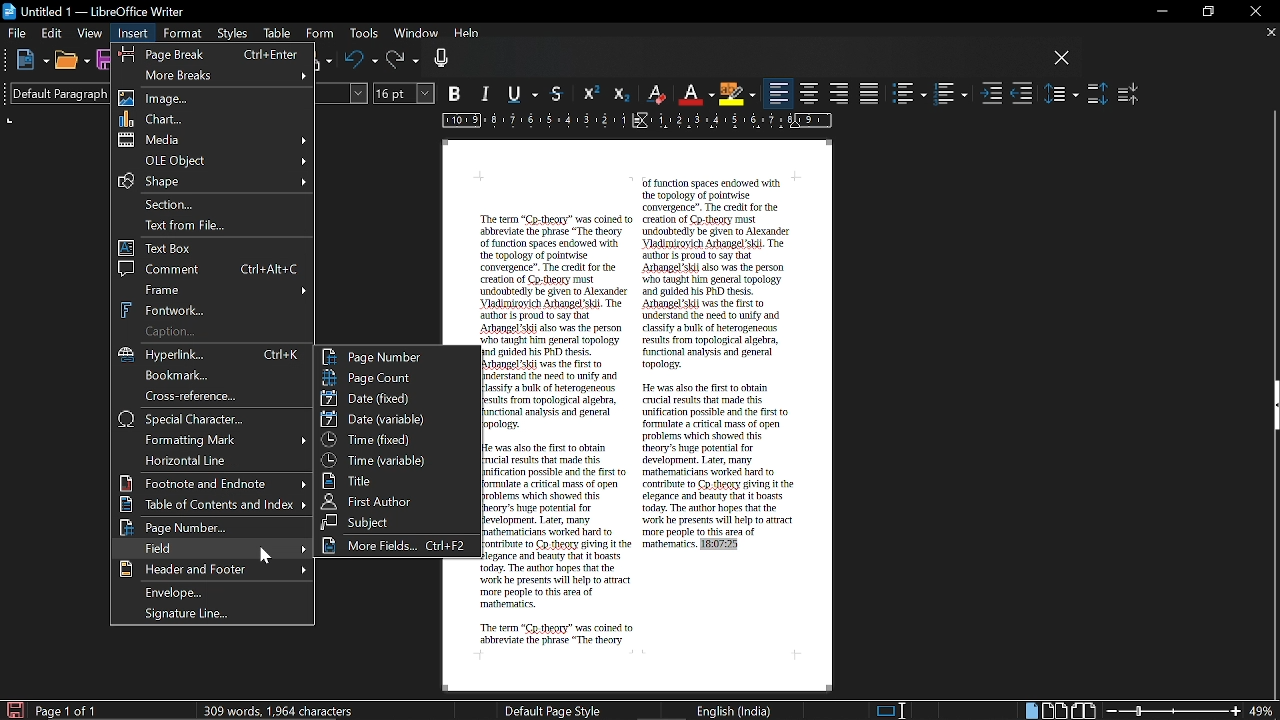 The width and height of the screenshot is (1280, 720). What do you see at coordinates (1056, 710) in the screenshot?
I see `Double page view` at bounding box center [1056, 710].